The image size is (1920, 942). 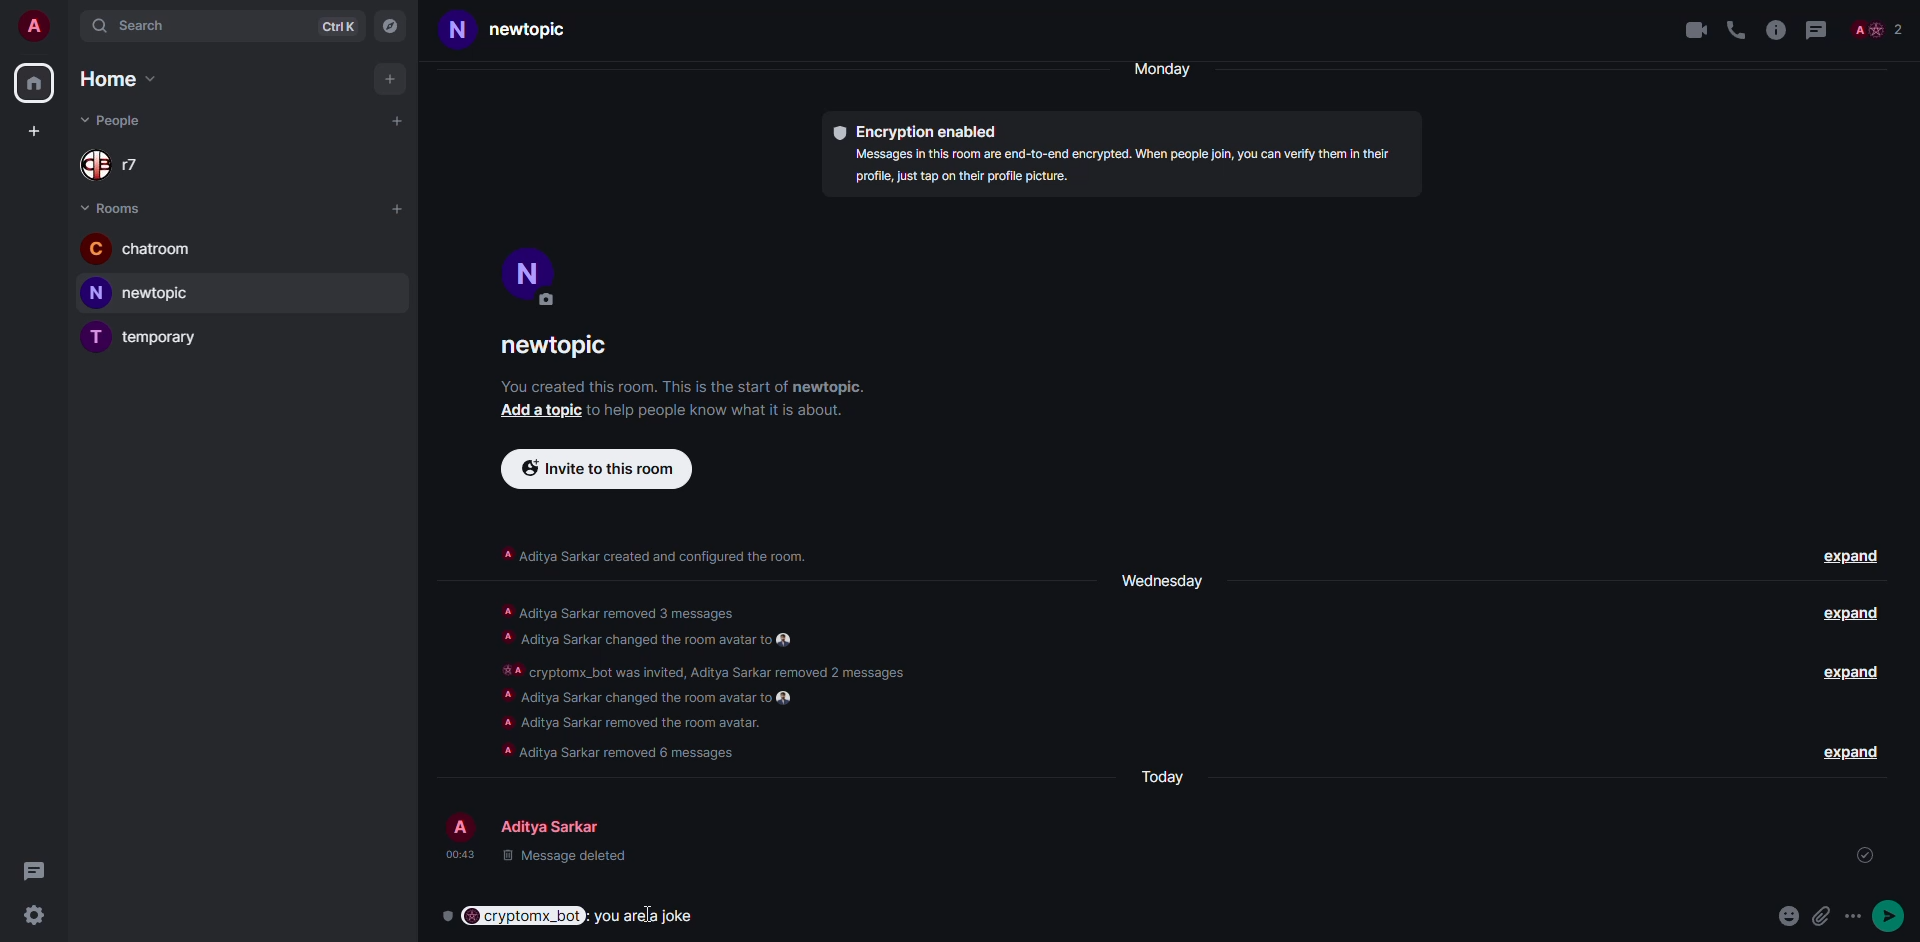 I want to click on Aditya Sarkar, so click(x=538, y=822).